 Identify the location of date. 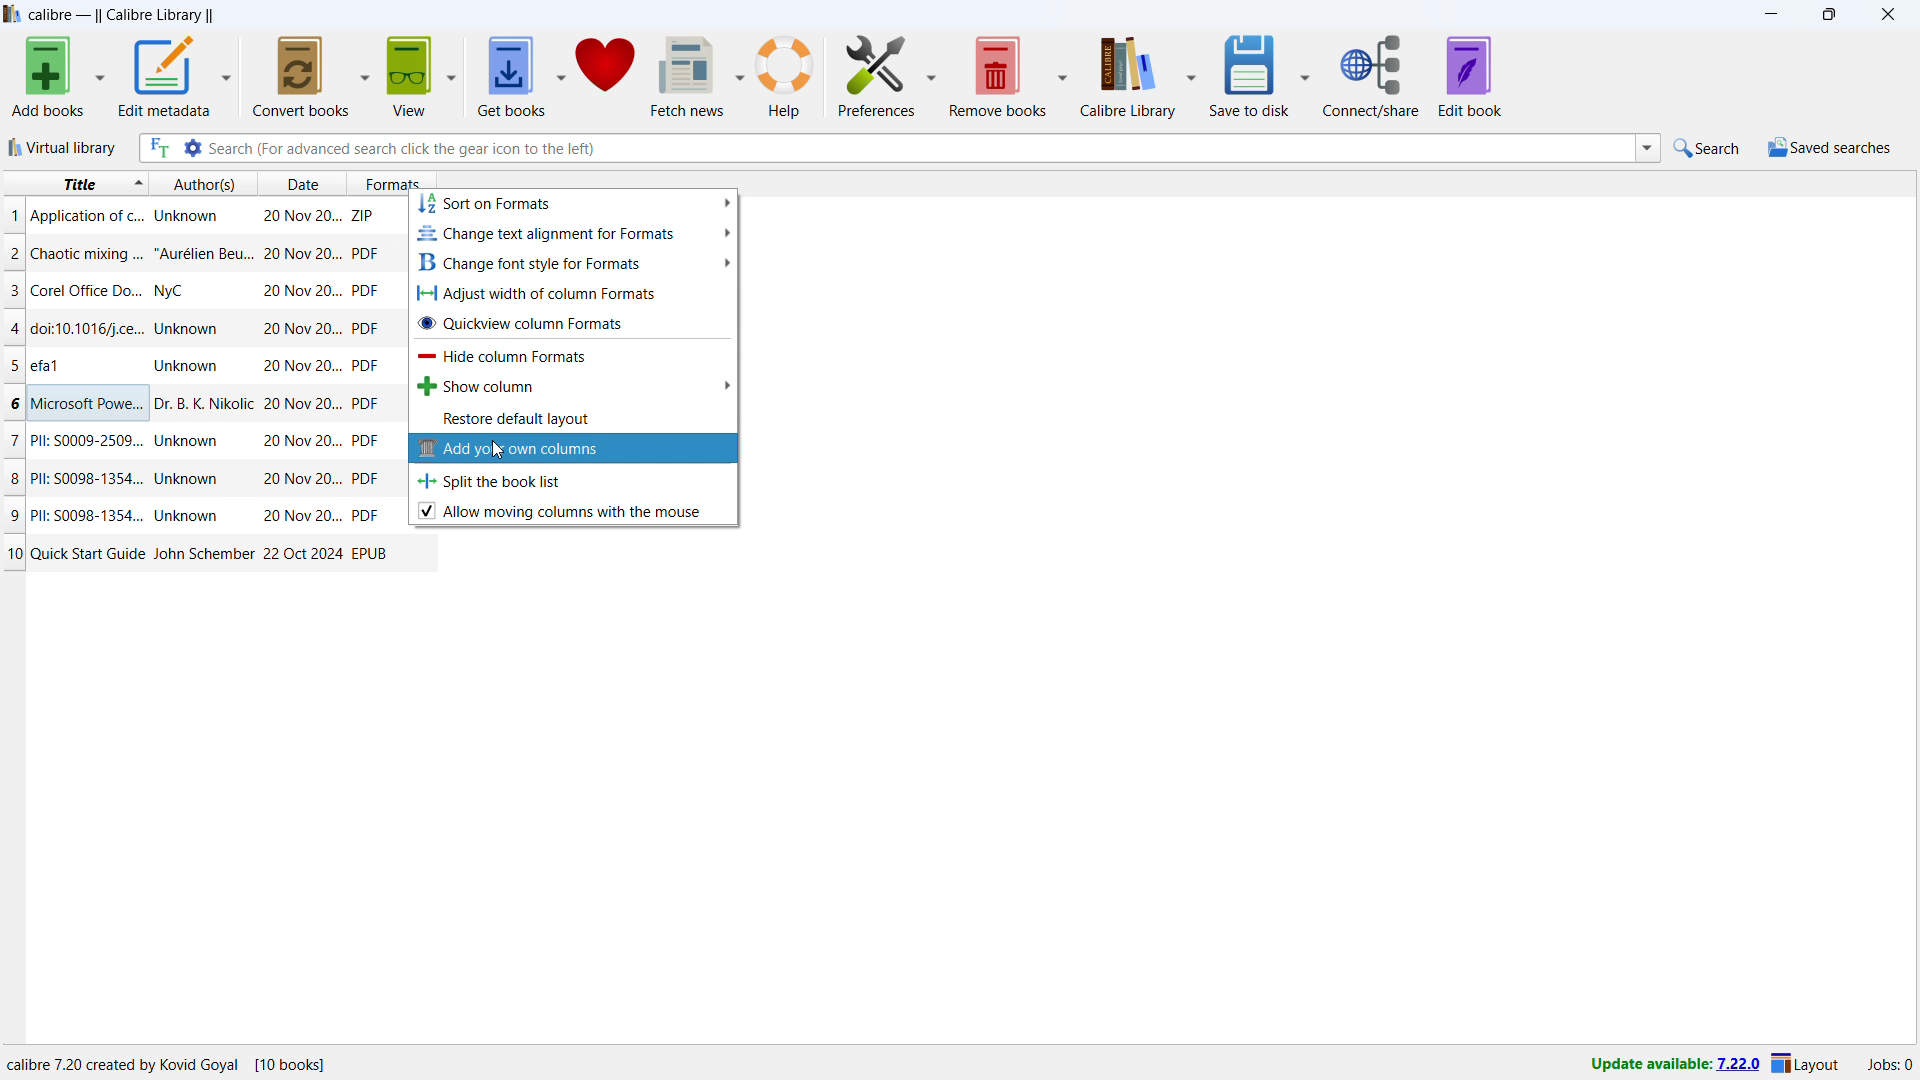
(303, 479).